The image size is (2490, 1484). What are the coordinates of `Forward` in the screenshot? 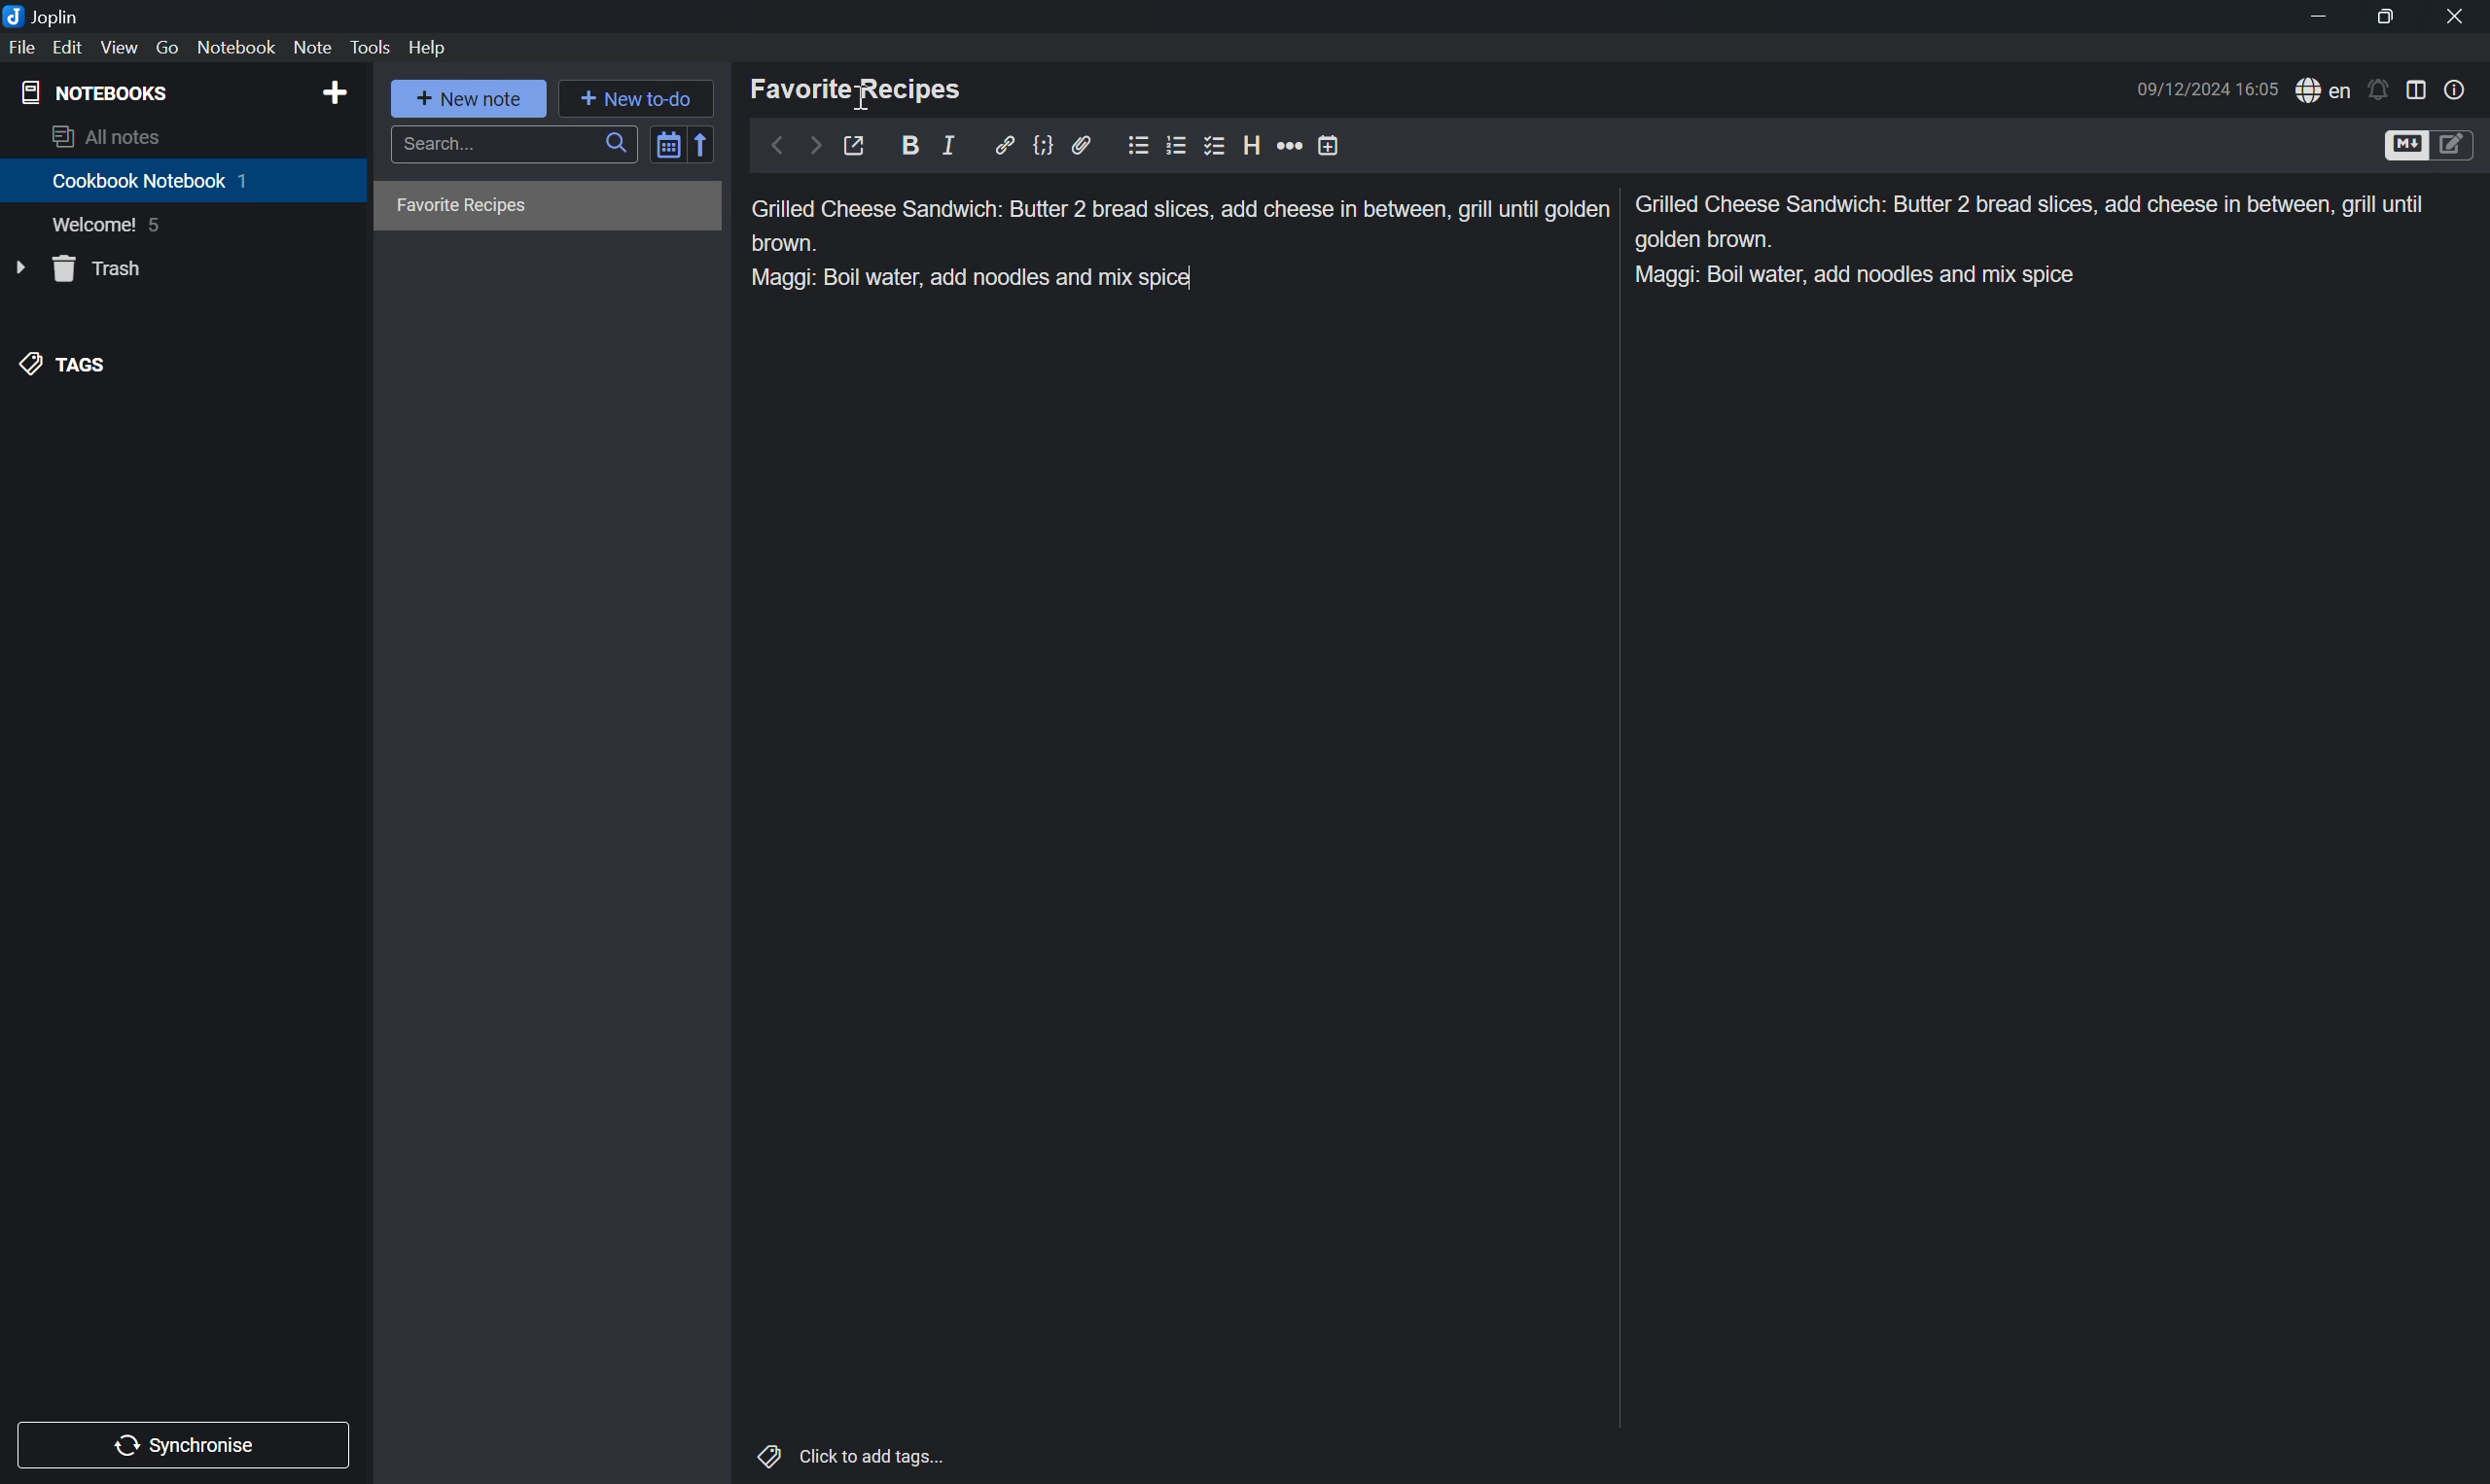 It's located at (814, 145).